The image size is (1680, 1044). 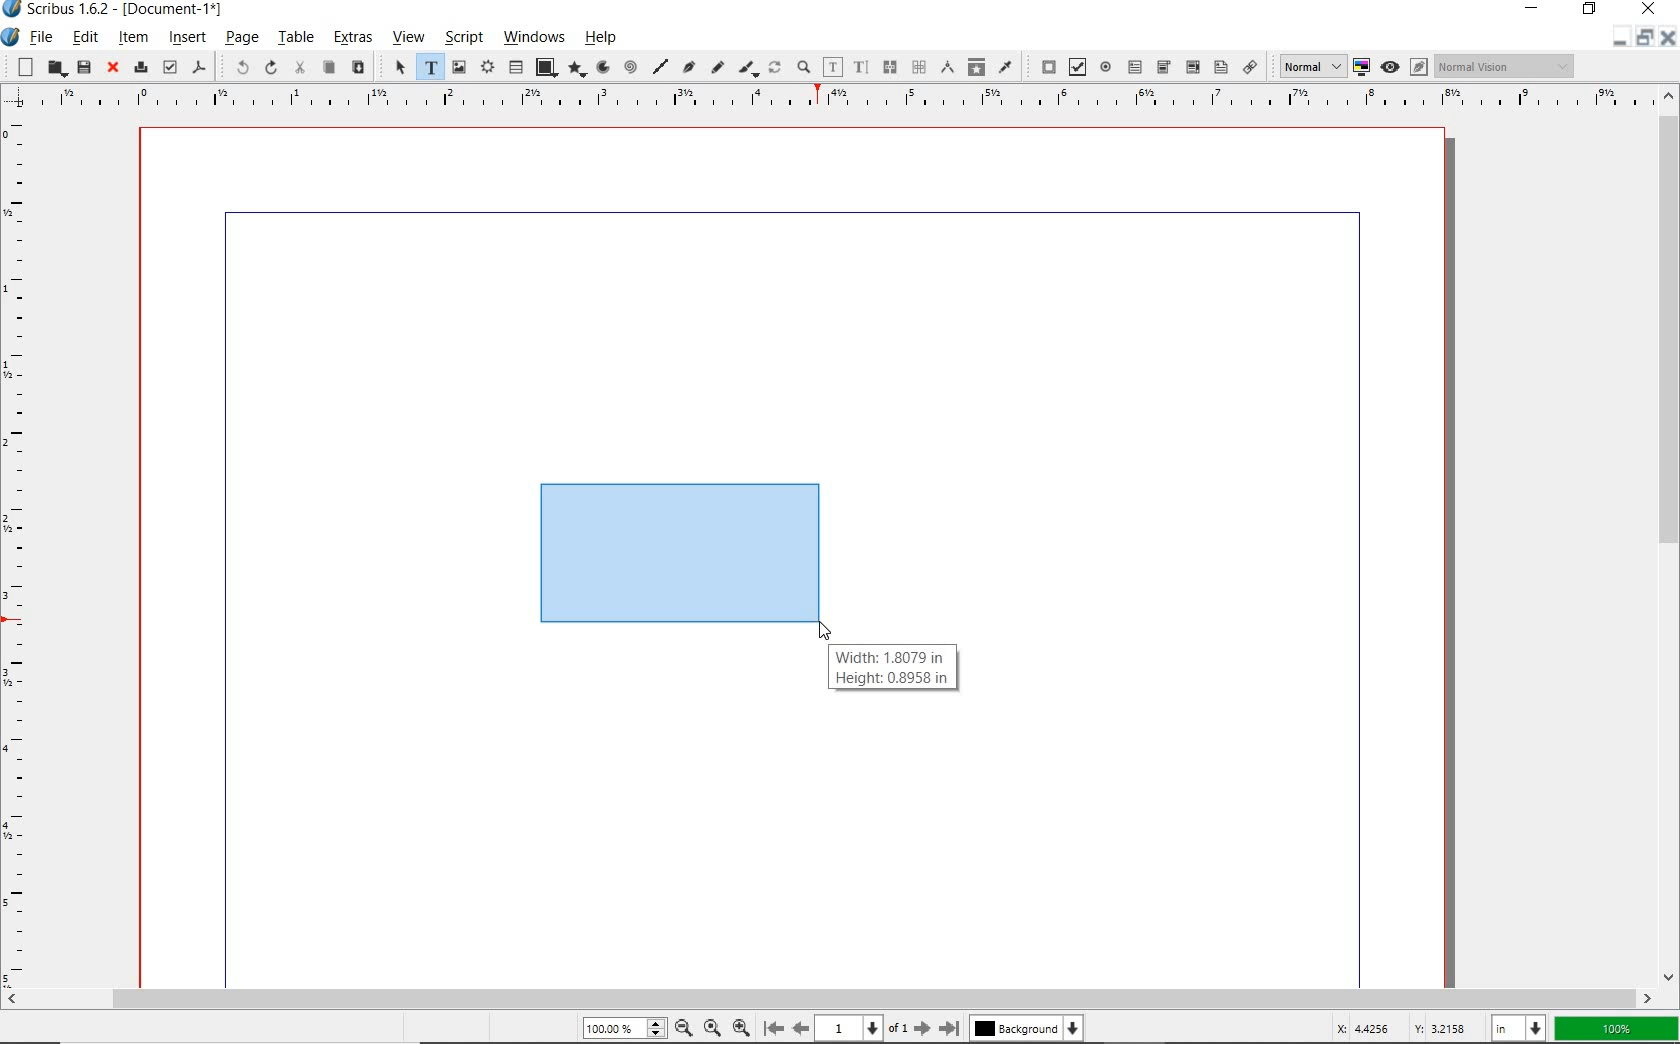 What do you see at coordinates (1400, 1028) in the screenshot?
I see `cursor coordinates` at bounding box center [1400, 1028].